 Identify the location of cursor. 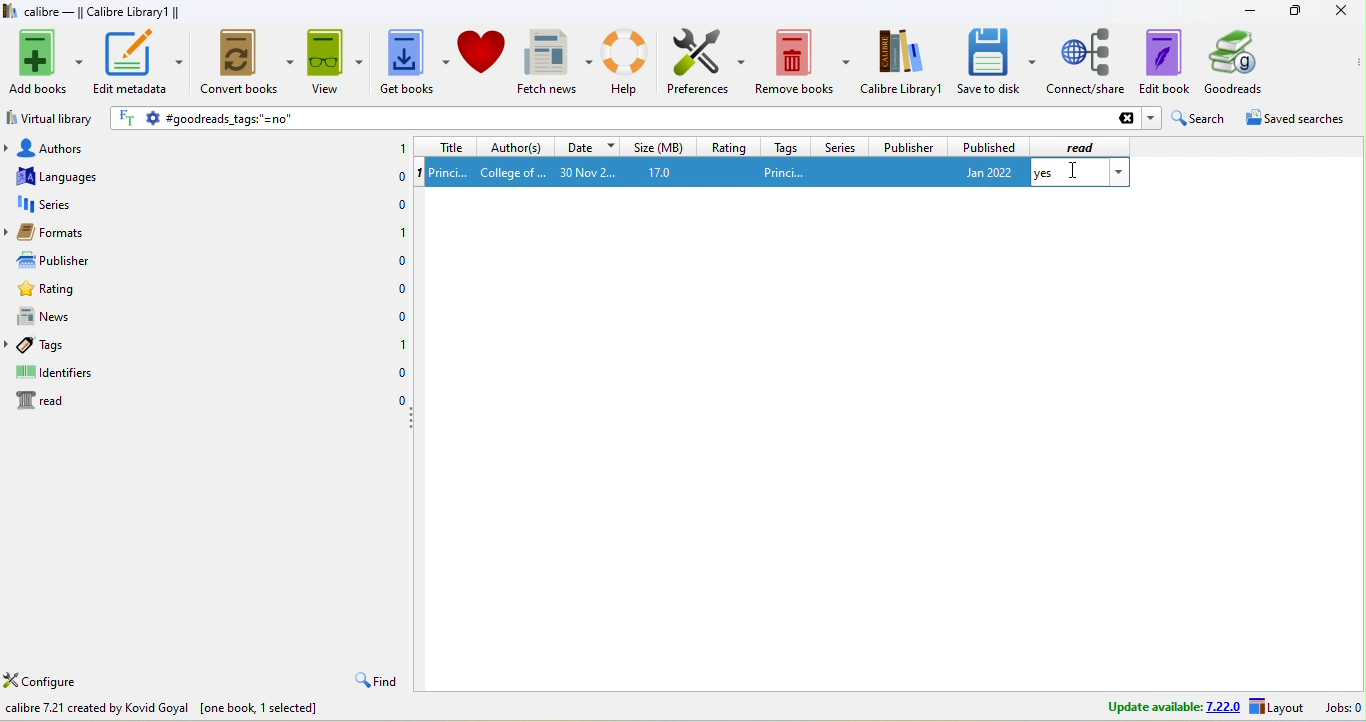
(1073, 170).